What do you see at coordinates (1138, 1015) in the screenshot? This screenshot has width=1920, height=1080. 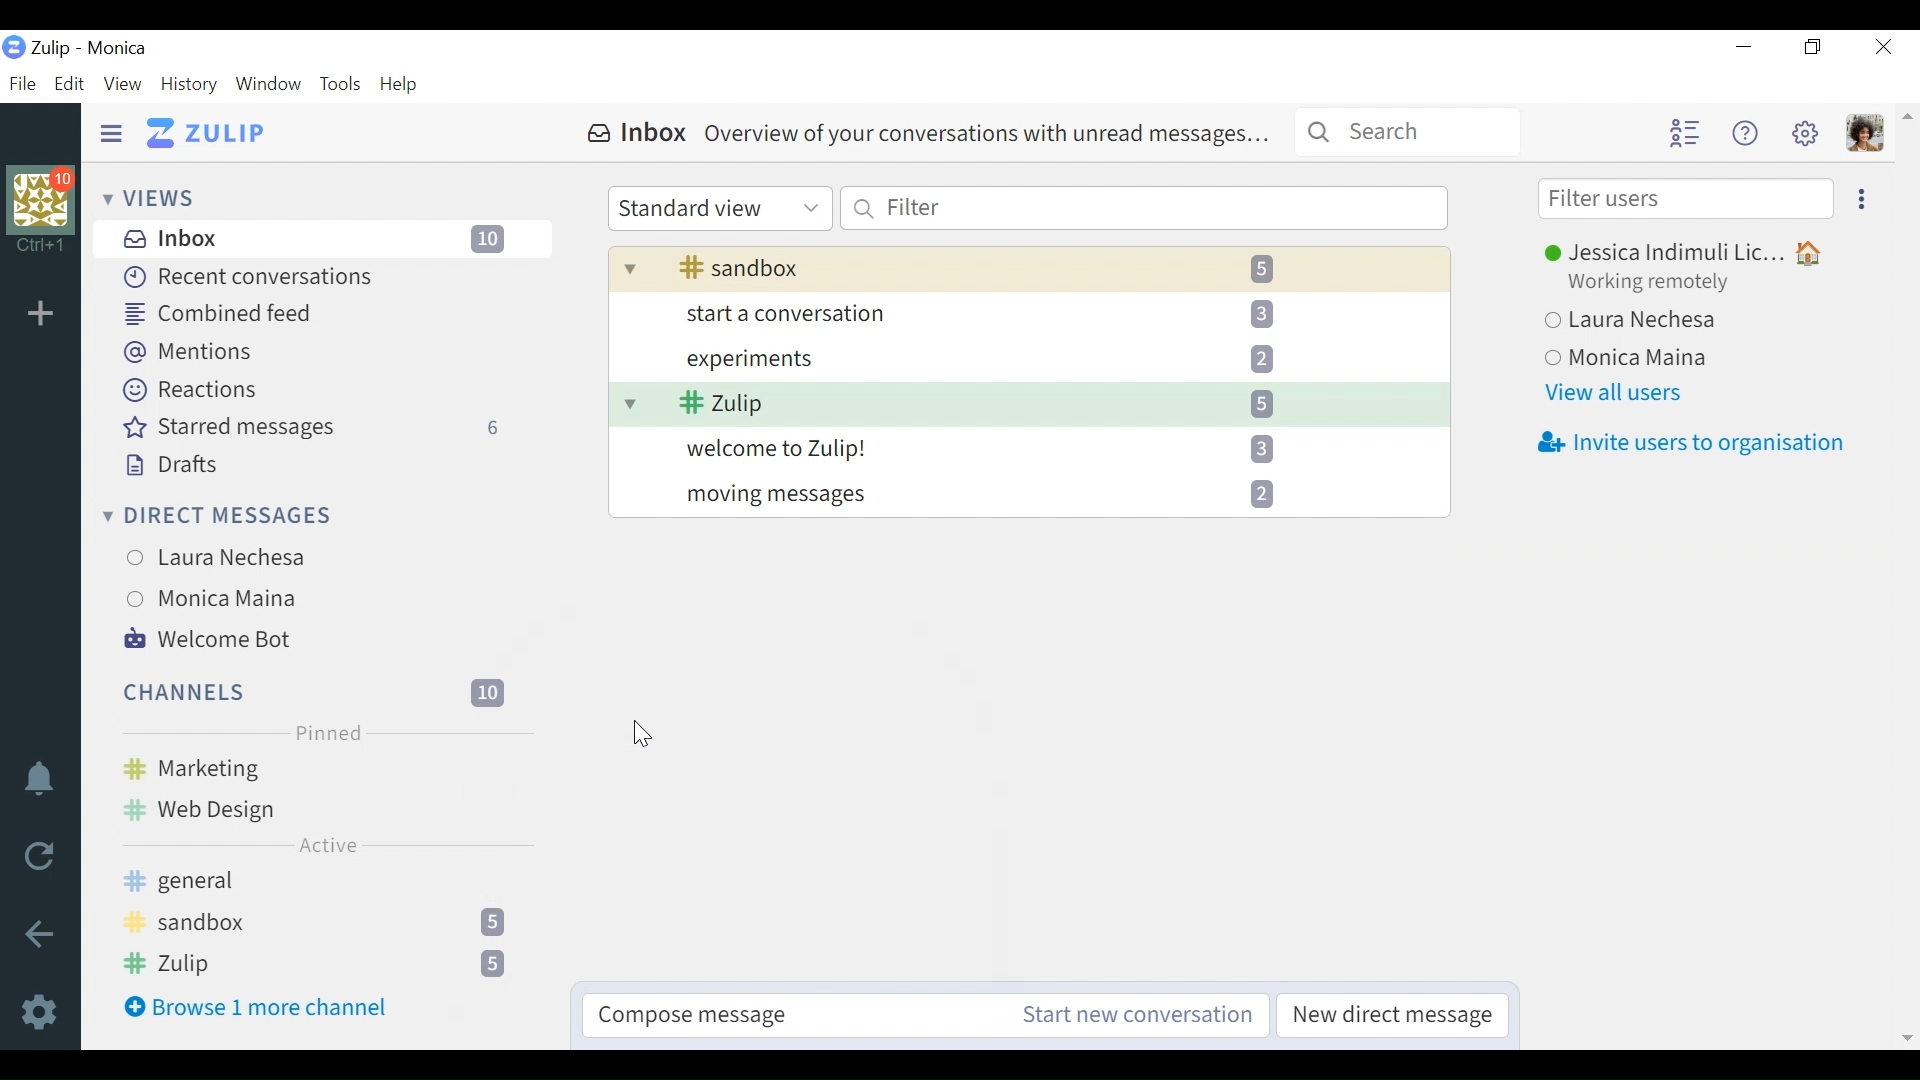 I see `Start new conversation` at bounding box center [1138, 1015].